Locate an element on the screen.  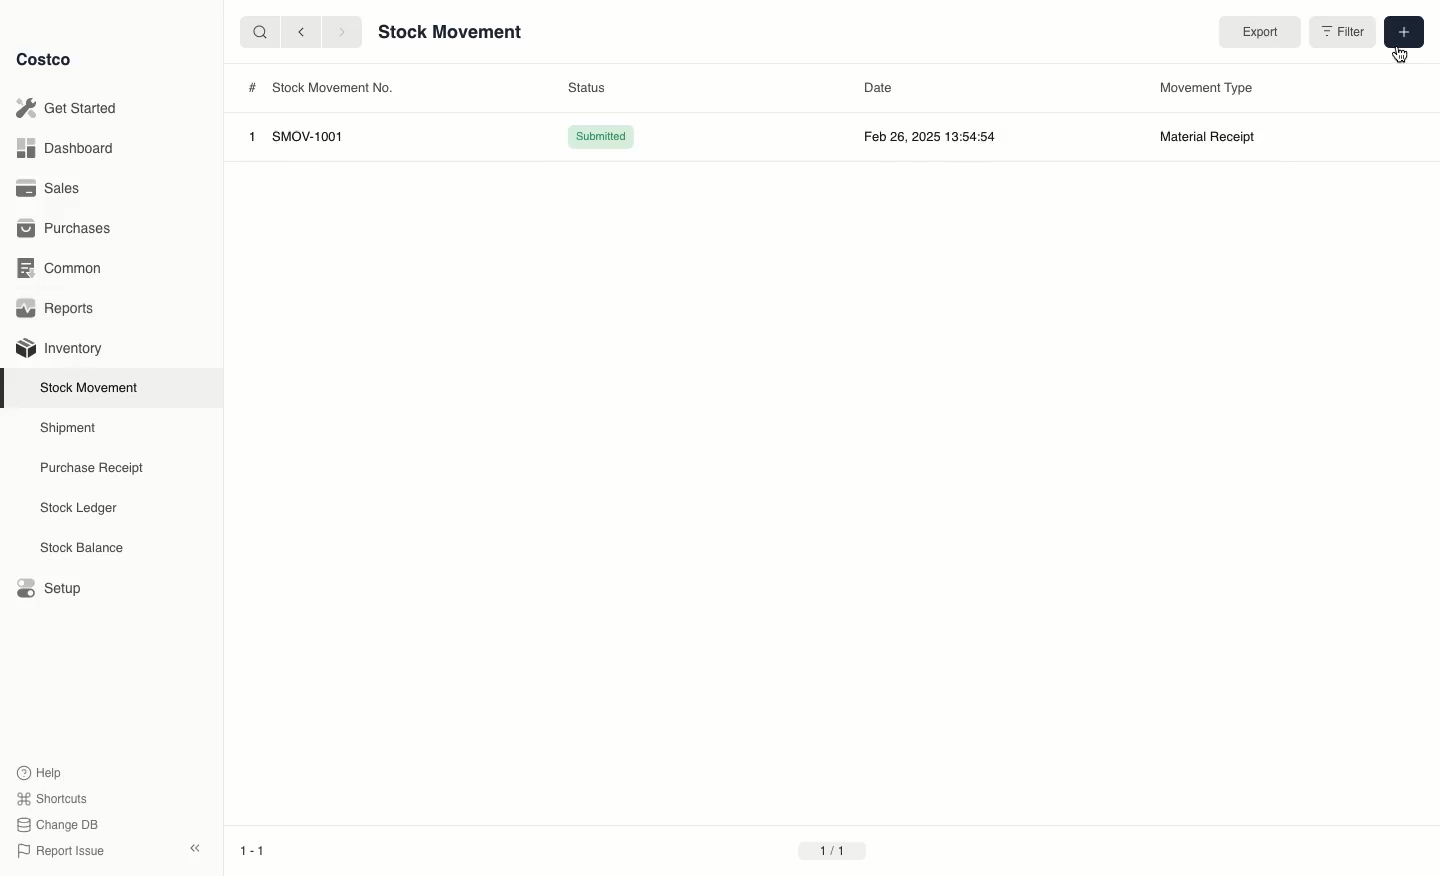
Status is located at coordinates (589, 90).